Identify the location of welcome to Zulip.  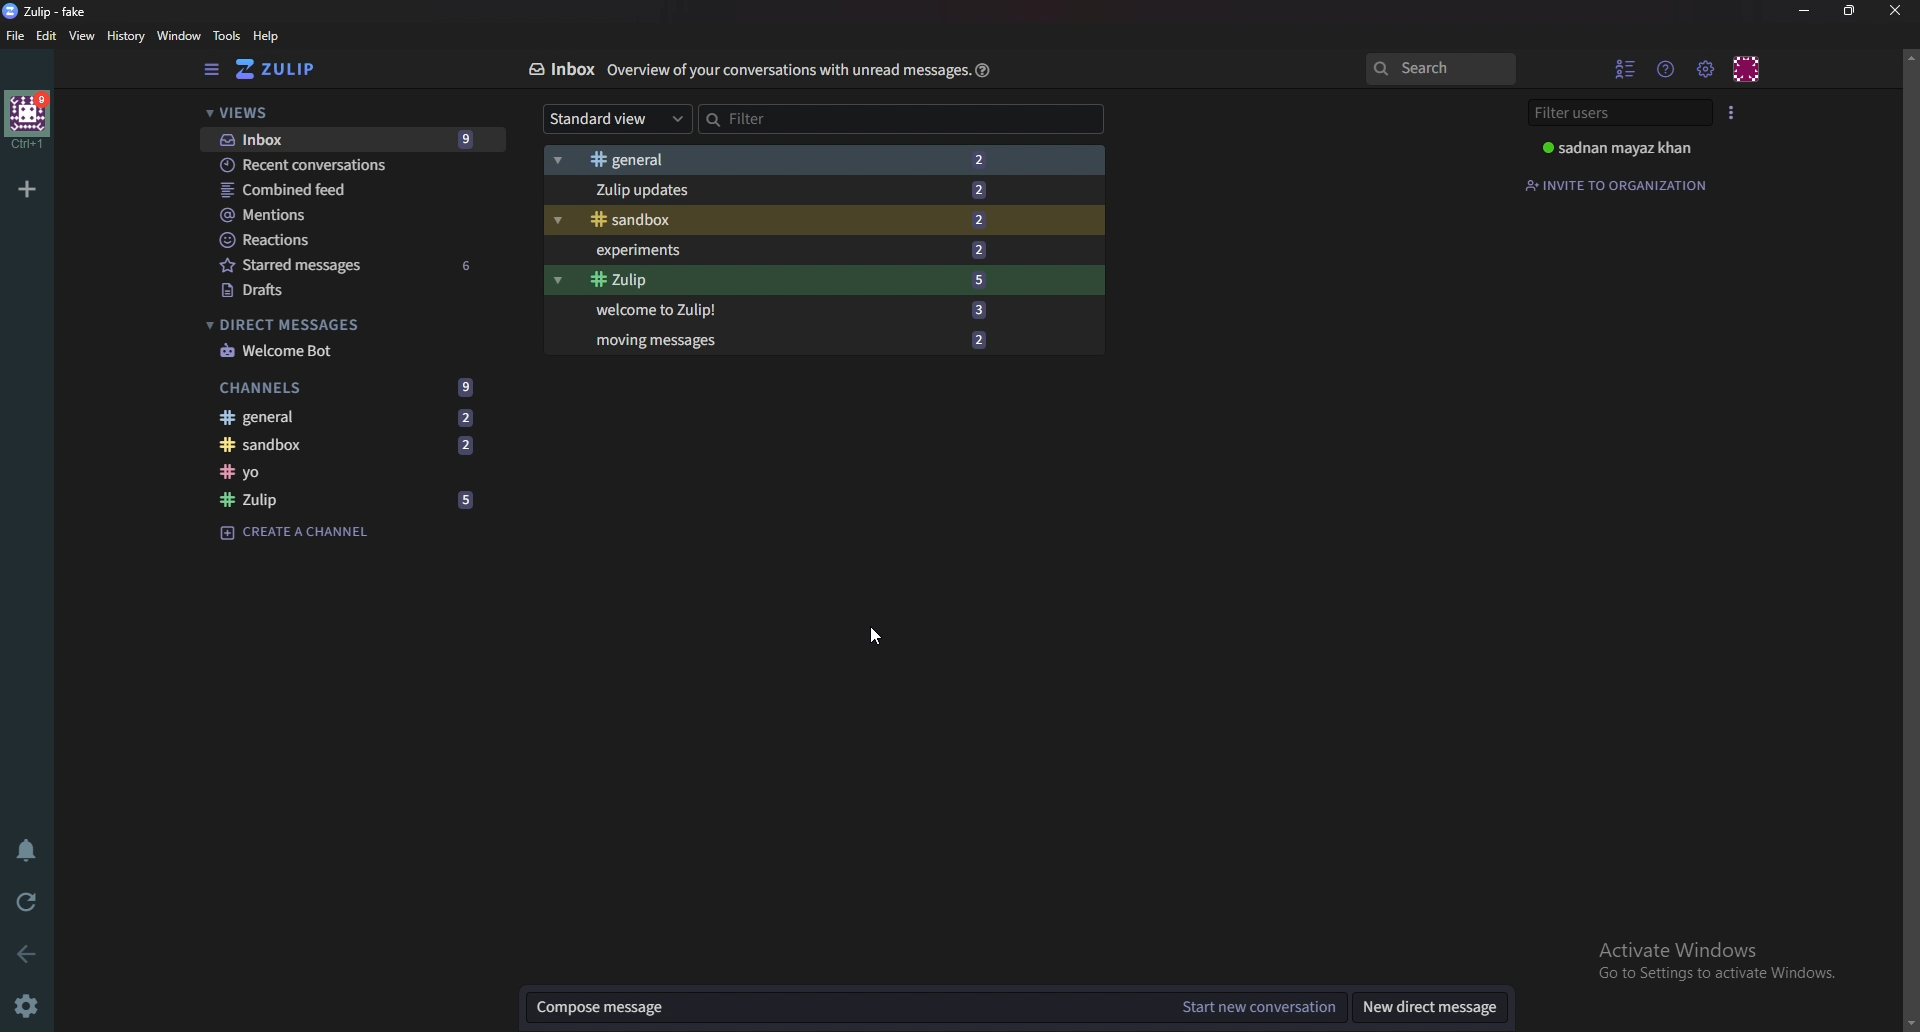
(798, 313).